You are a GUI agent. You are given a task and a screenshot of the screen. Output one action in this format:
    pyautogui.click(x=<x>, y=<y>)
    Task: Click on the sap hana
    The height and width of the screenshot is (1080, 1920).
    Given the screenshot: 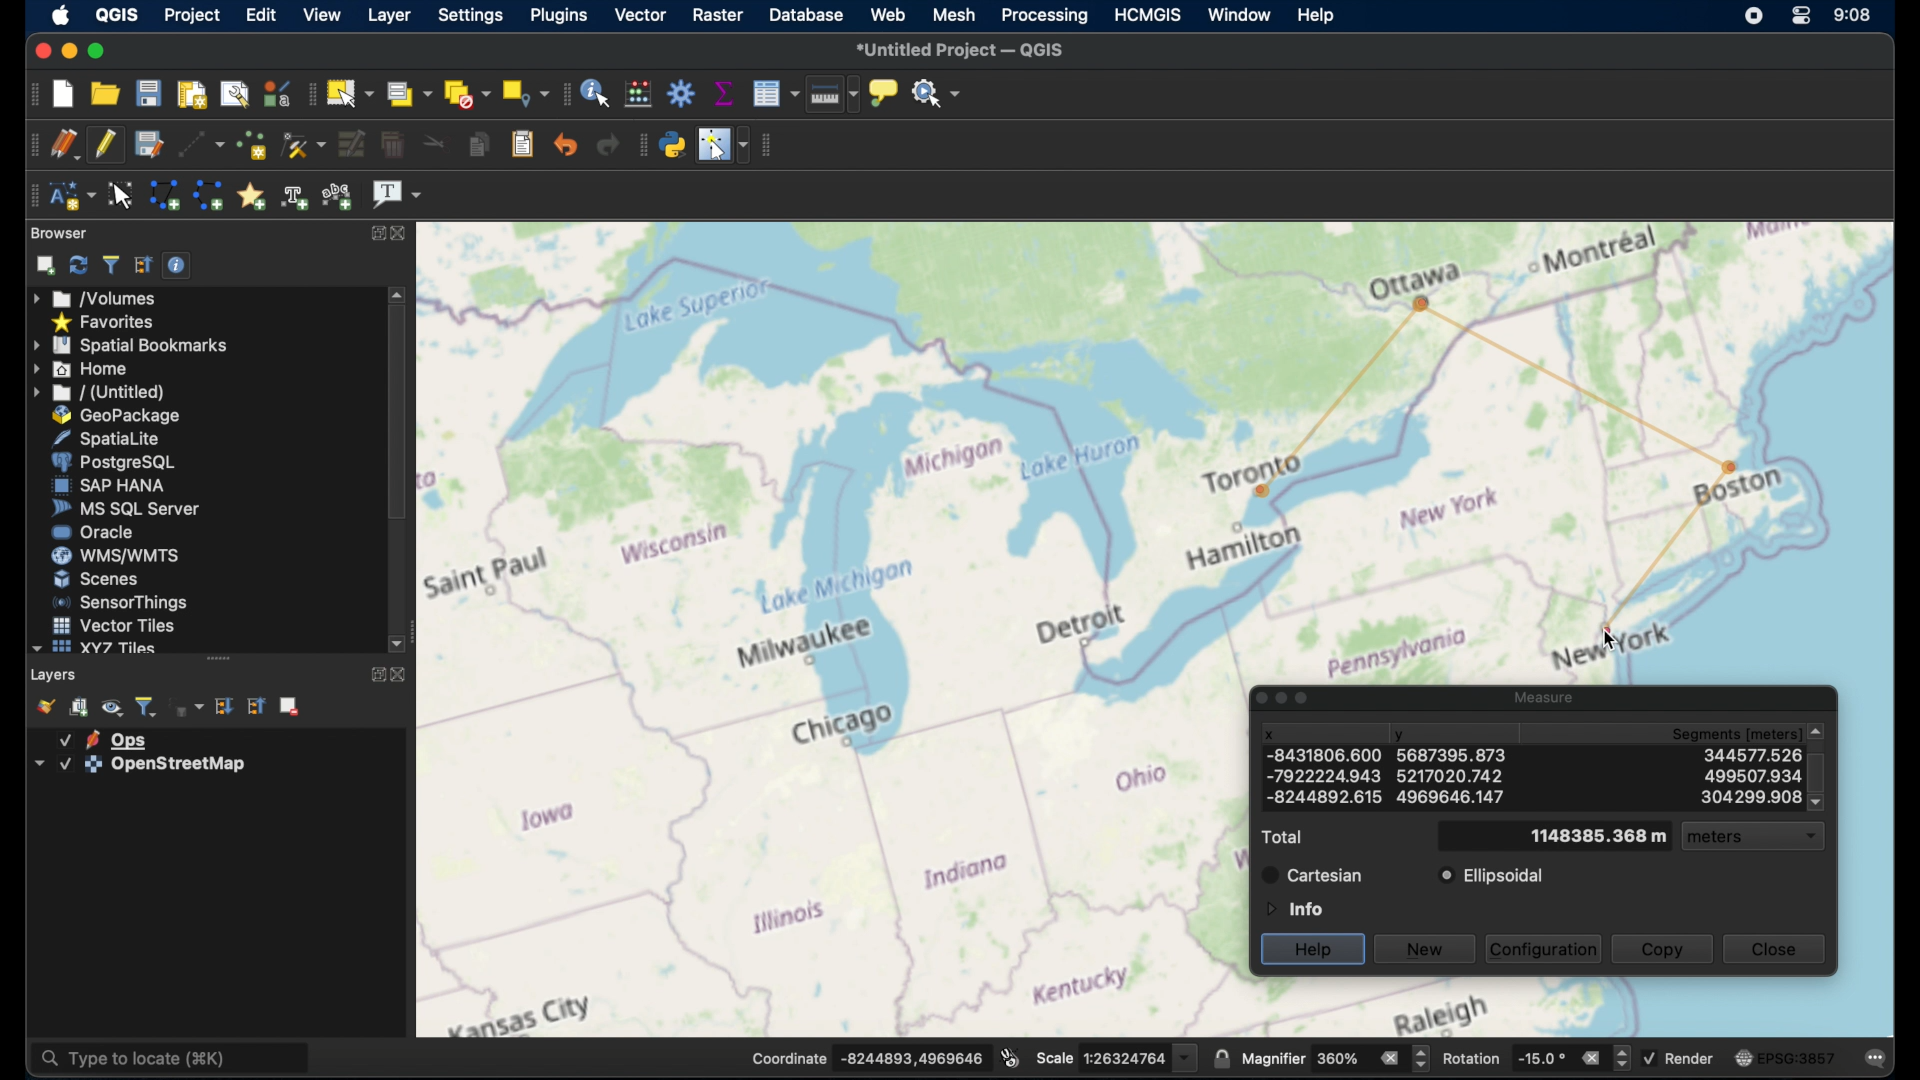 What is the action you would take?
    pyautogui.click(x=109, y=486)
    